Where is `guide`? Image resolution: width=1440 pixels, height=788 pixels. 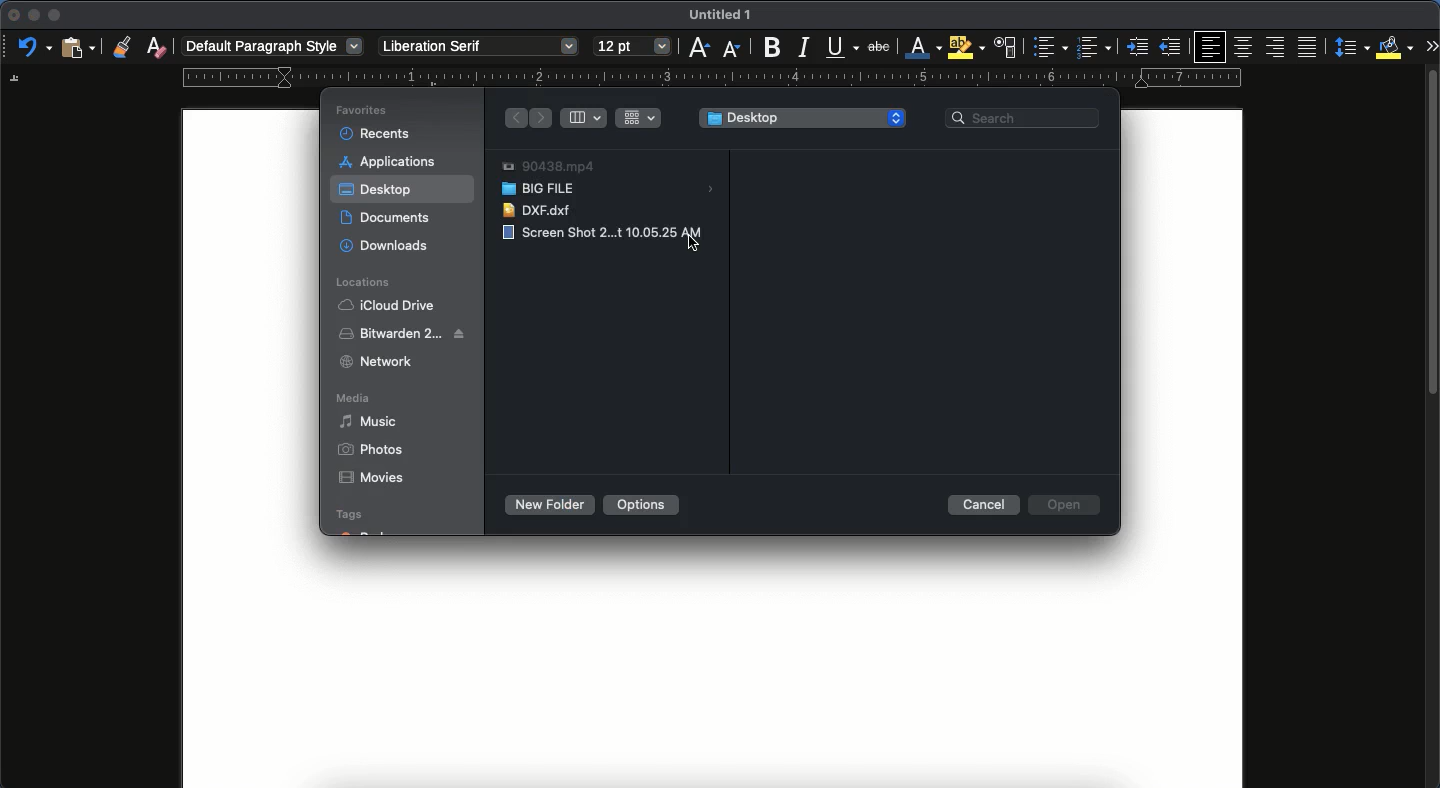 guide is located at coordinates (711, 78).